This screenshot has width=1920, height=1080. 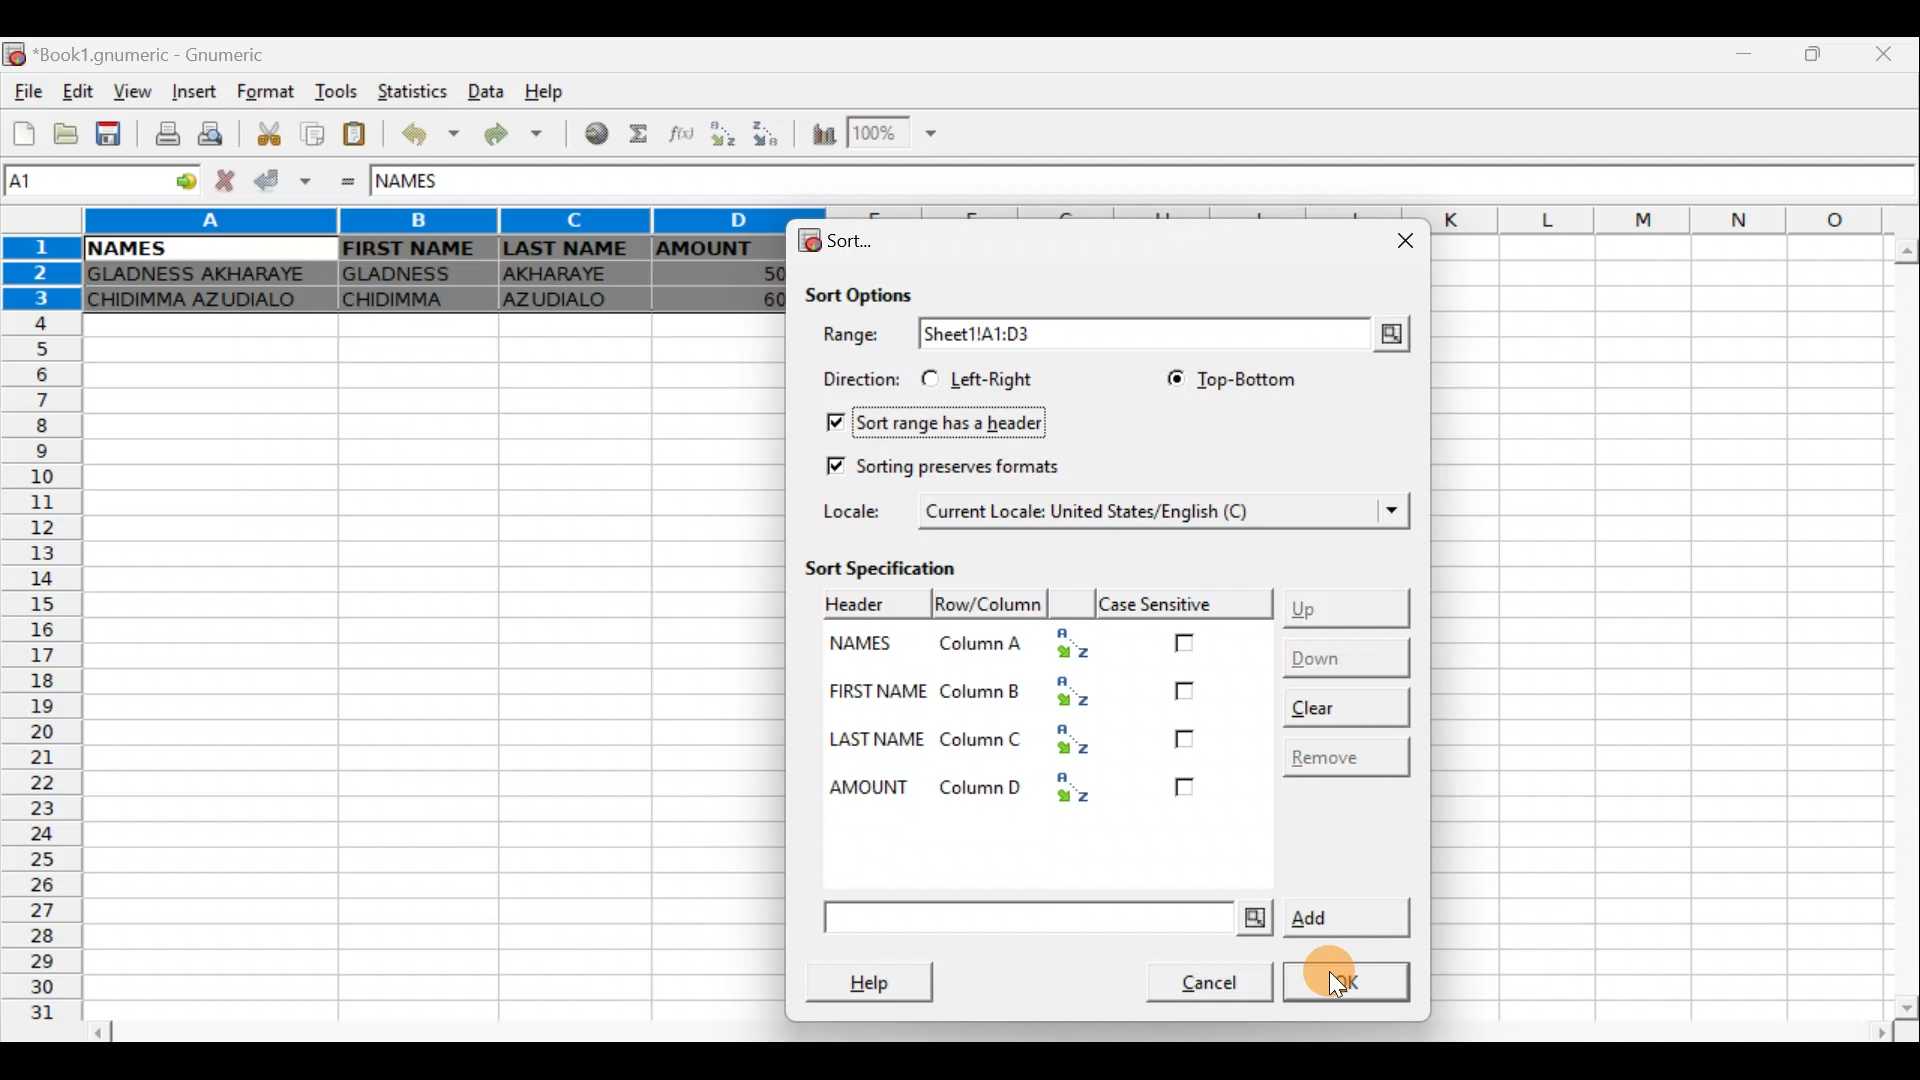 I want to click on Checkbox, so click(x=1192, y=640).